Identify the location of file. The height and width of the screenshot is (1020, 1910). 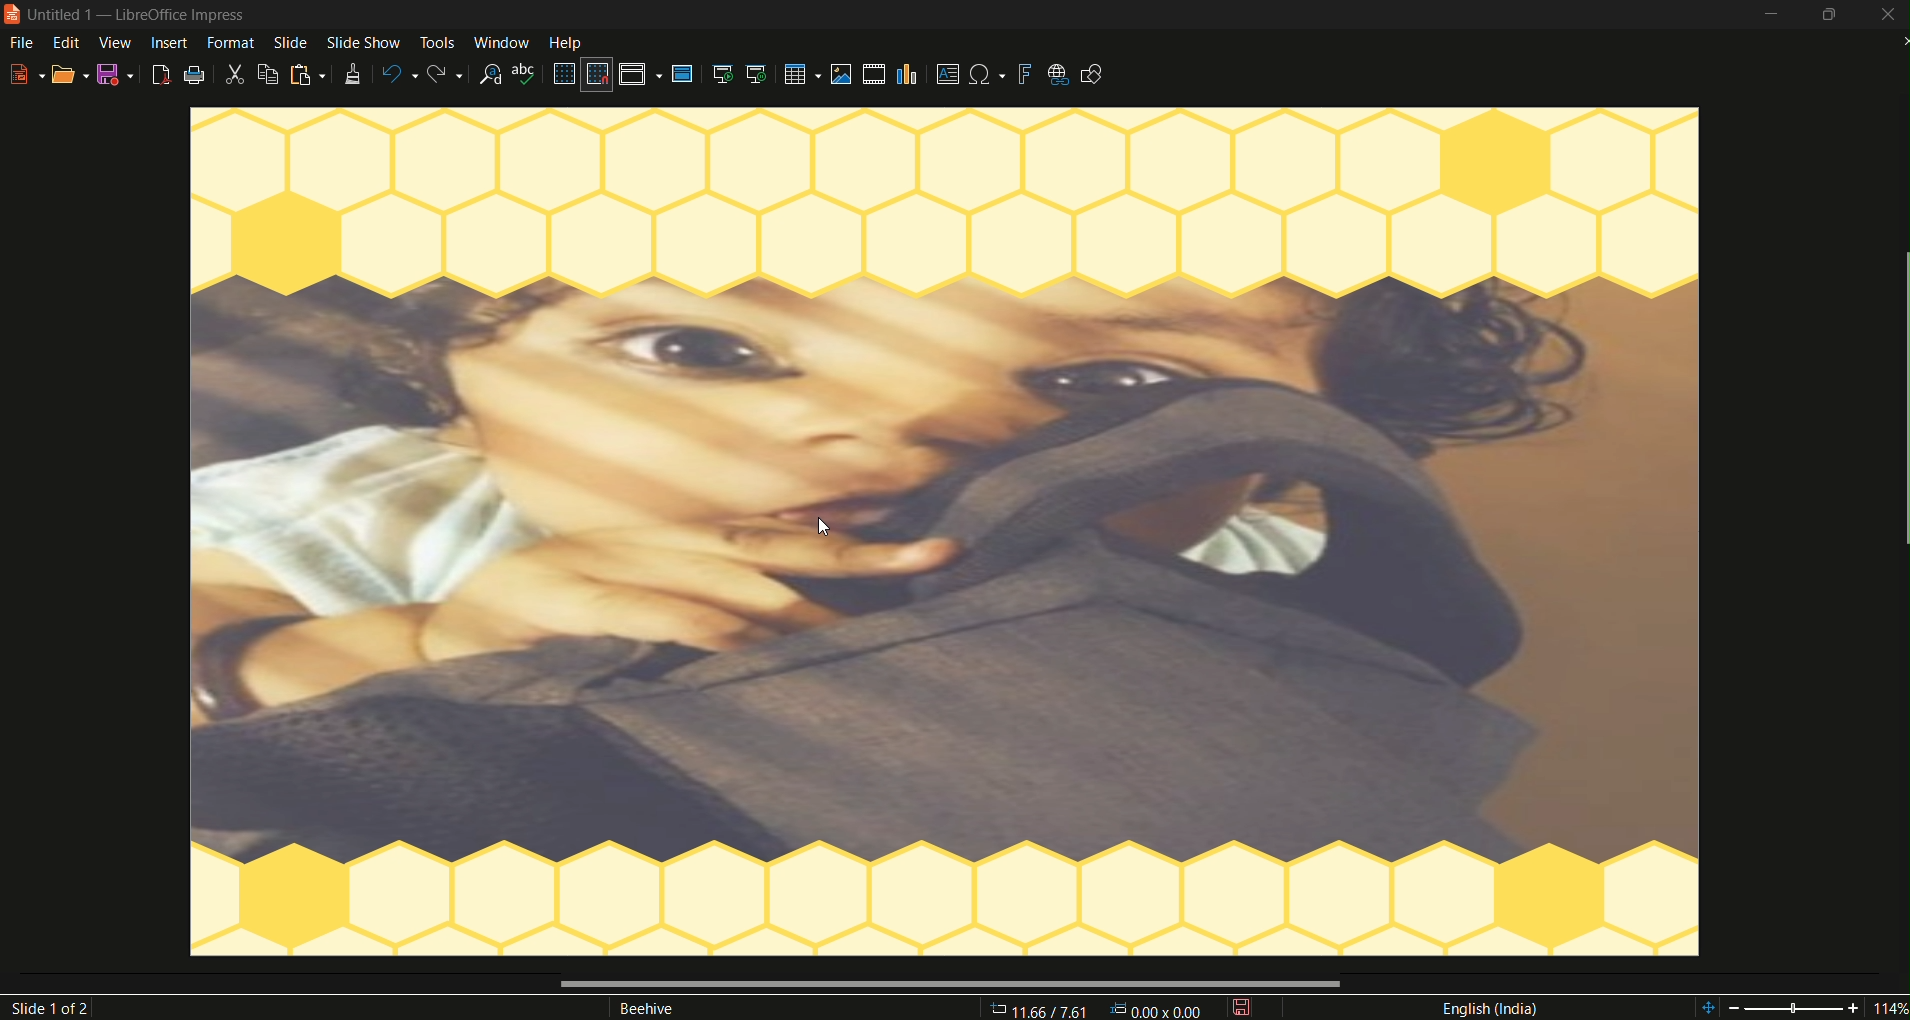
(20, 41).